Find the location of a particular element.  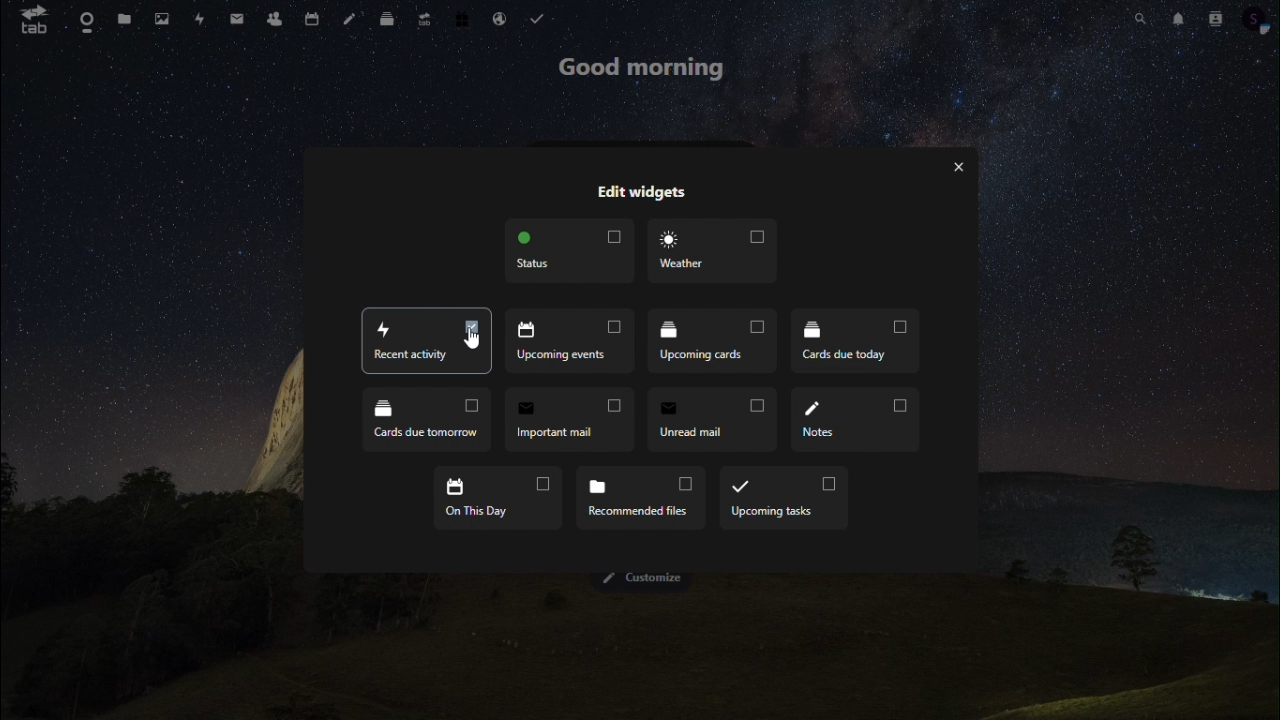

contacts is located at coordinates (276, 19).